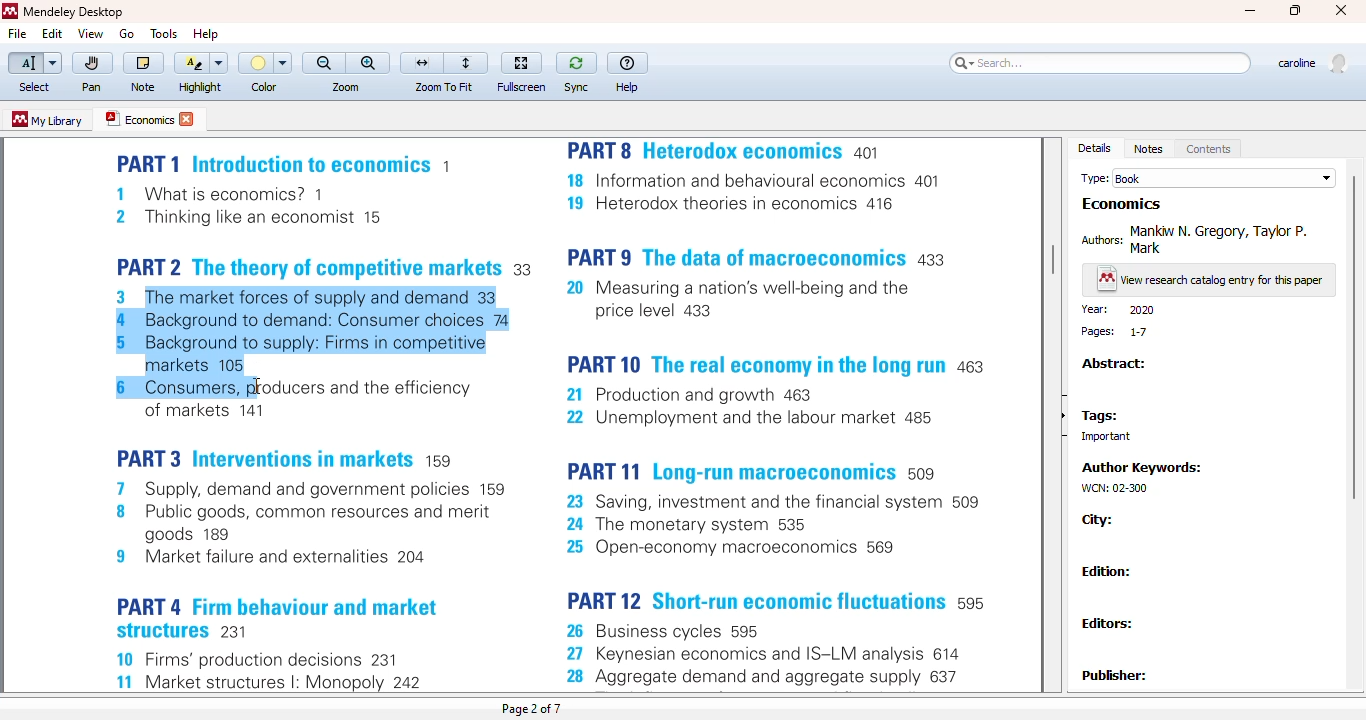 This screenshot has height=720, width=1366. Describe the element at coordinates (1122, 204) in the screenshot. I see `economics` at that location.